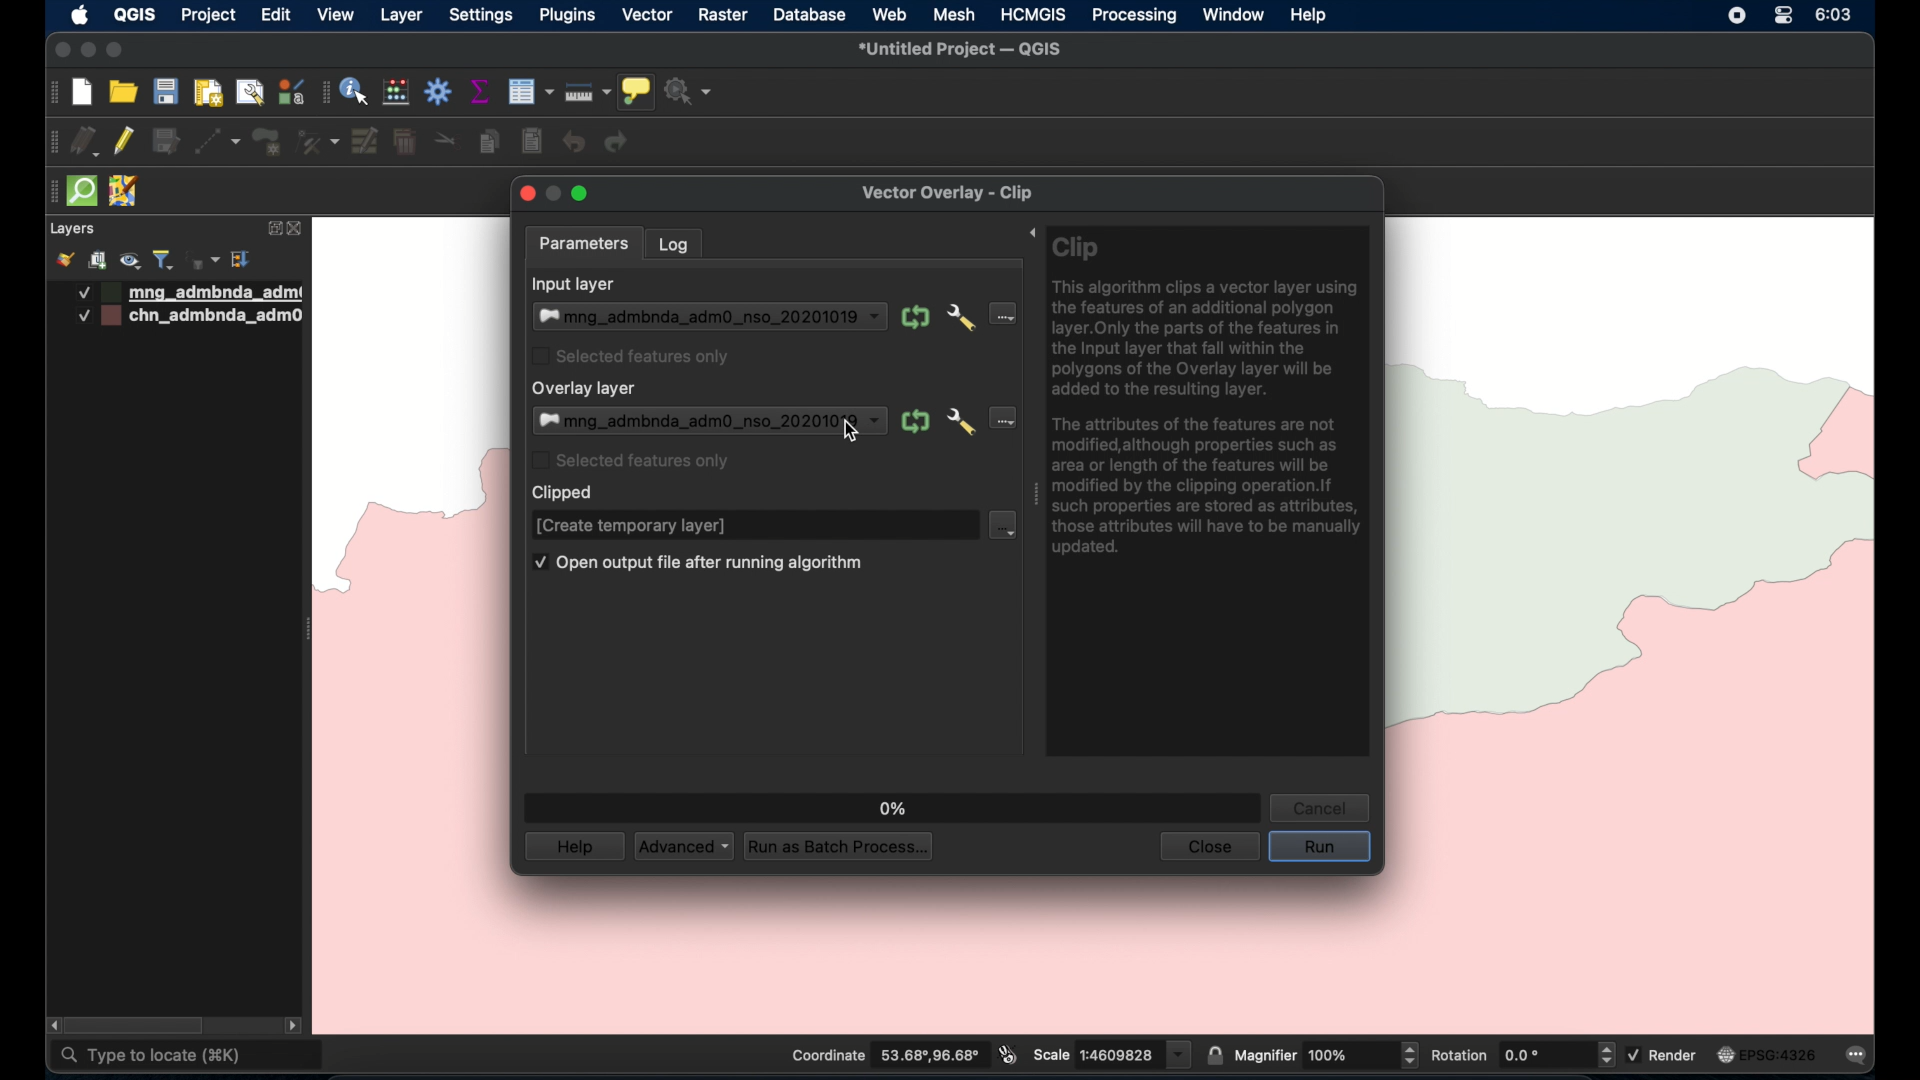 This screenshot has width=1920, height=1080. I want to click on help, so click(1310, 16).